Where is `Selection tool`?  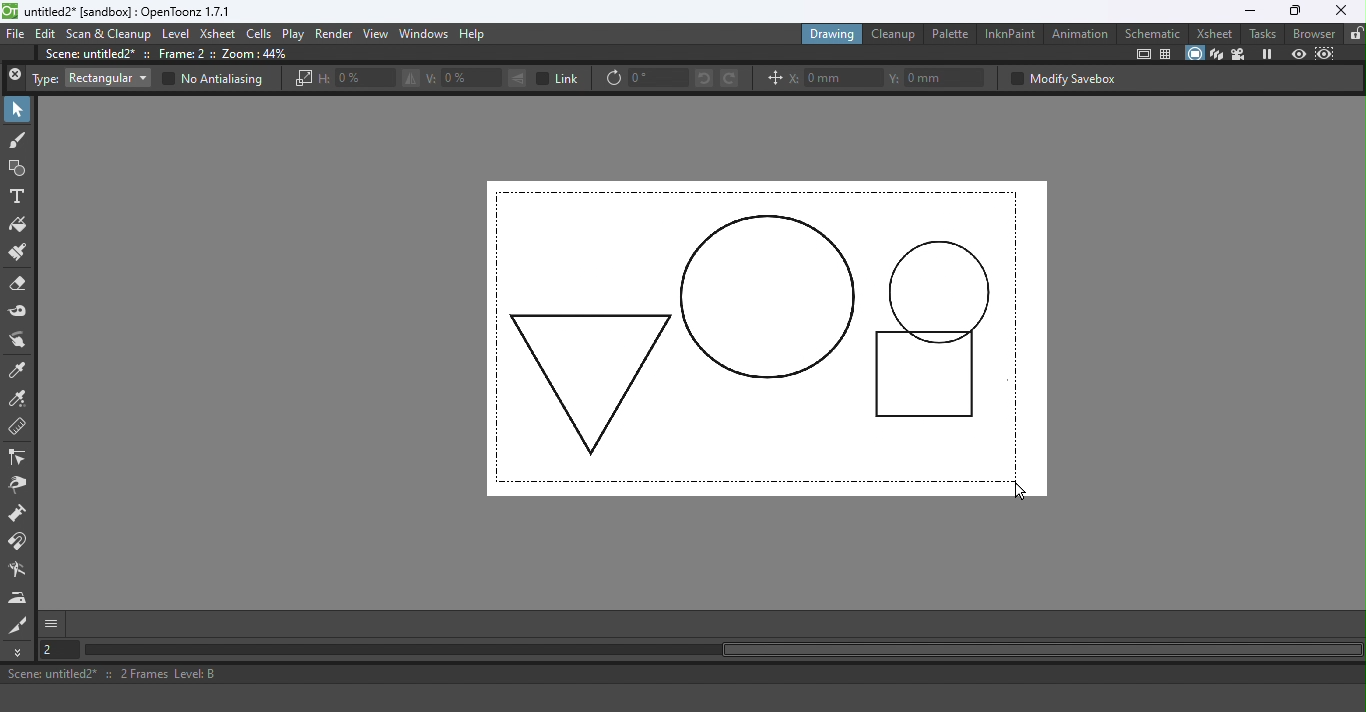 Selection tool is located at coordinates (18, 110).